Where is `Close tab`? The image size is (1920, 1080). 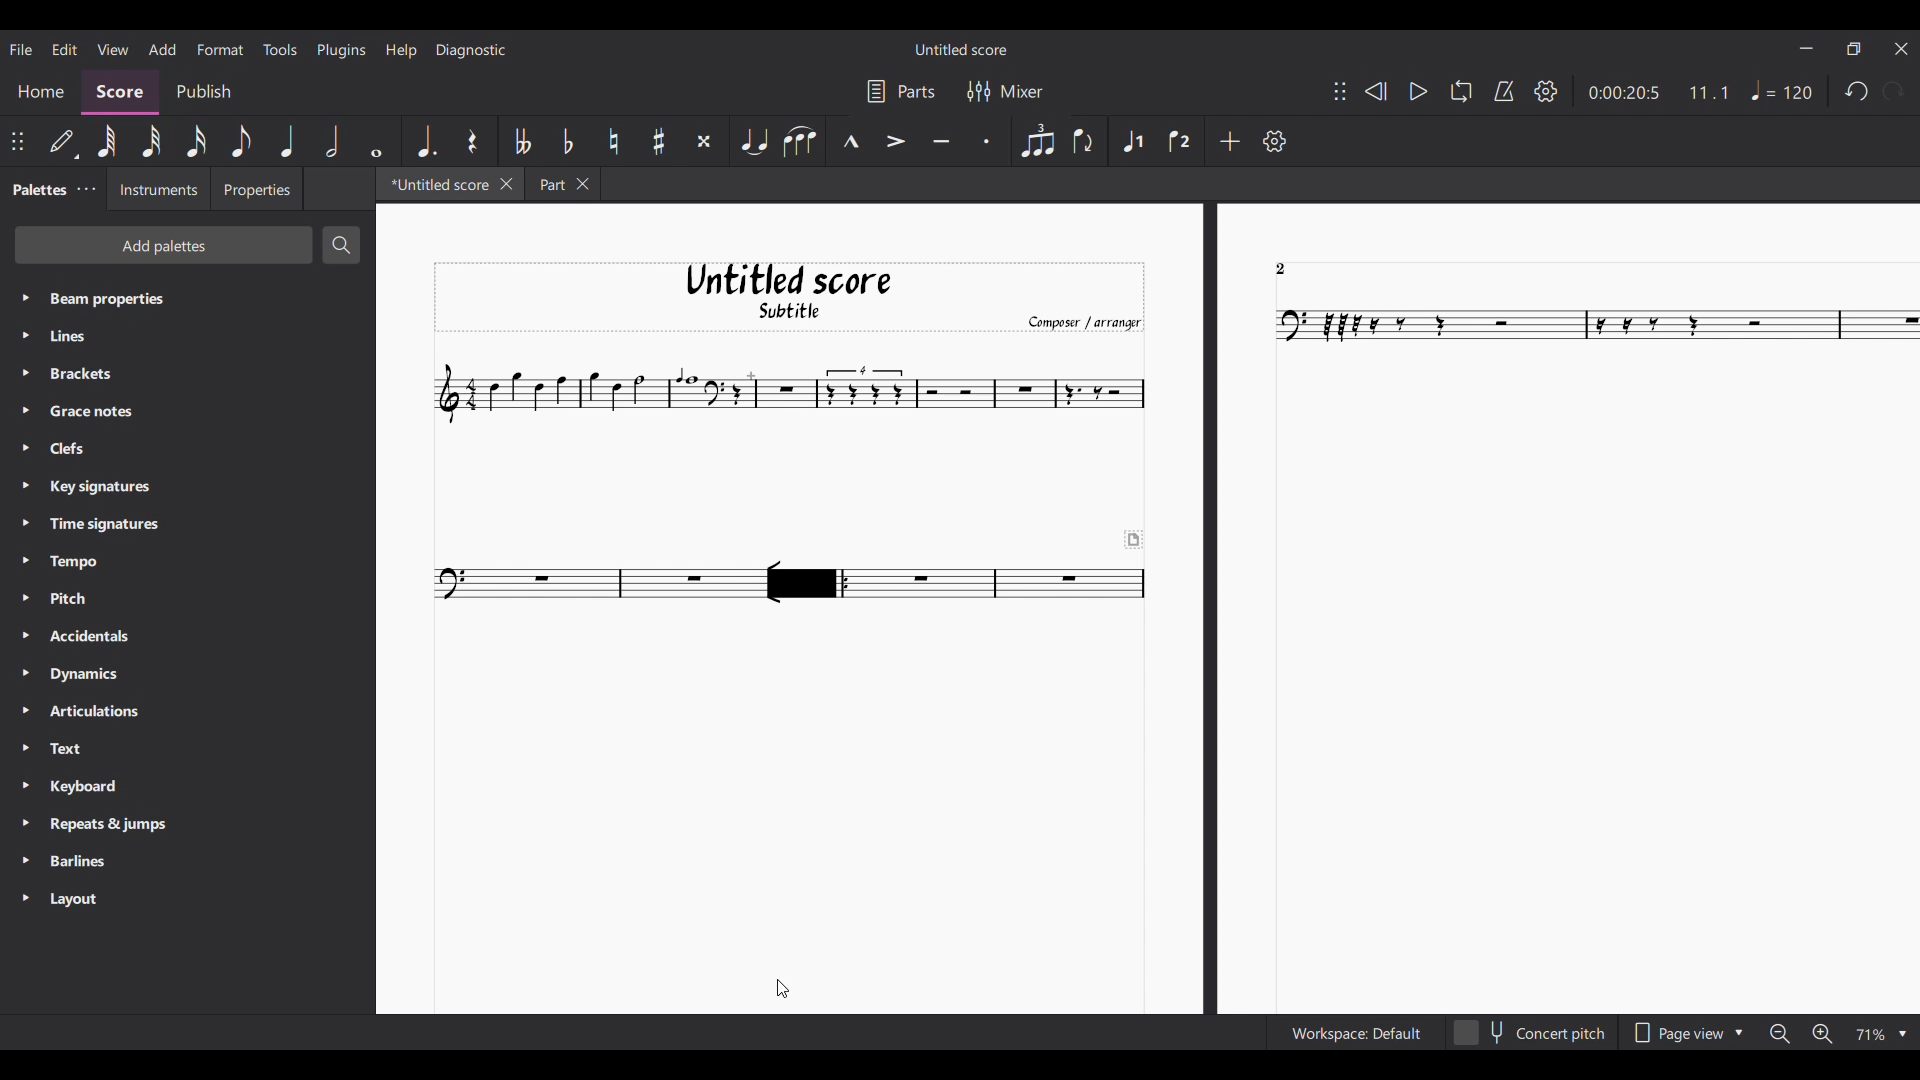 Close tab is located at coordinates (506, 184).